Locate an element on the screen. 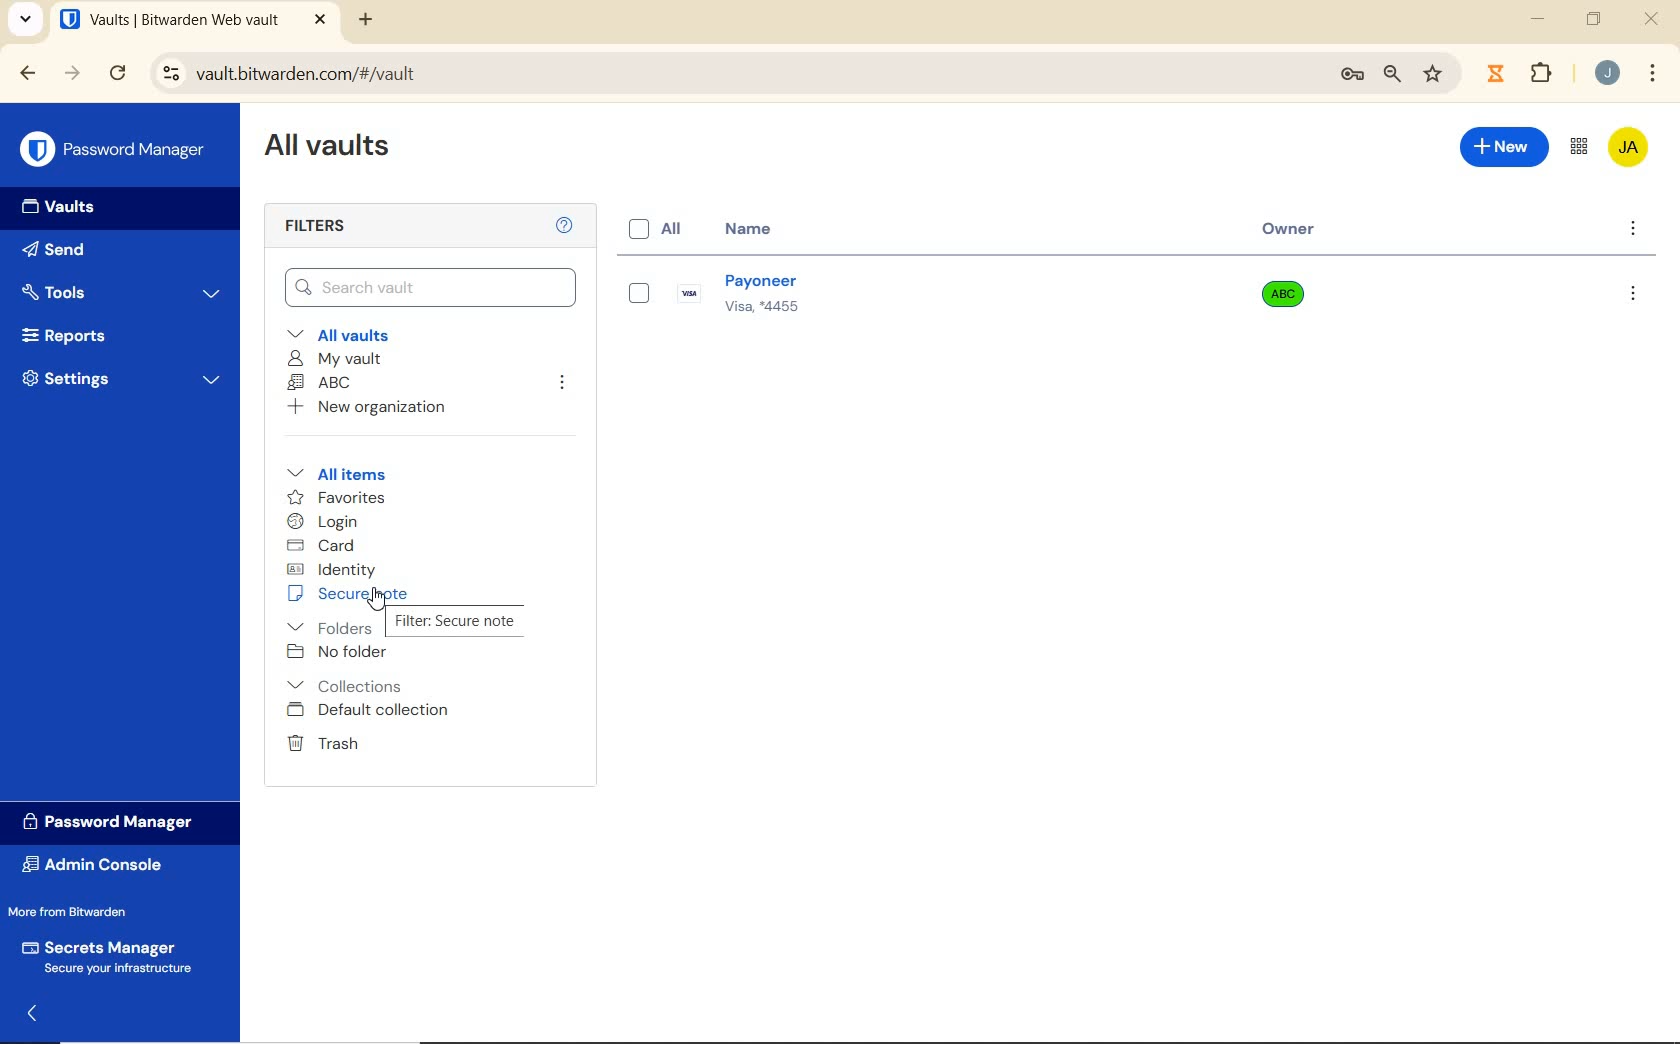 Image resolution: width=1680 pixels, height=1044 pixels. Owner Name is located at coordinates (1288, 298).